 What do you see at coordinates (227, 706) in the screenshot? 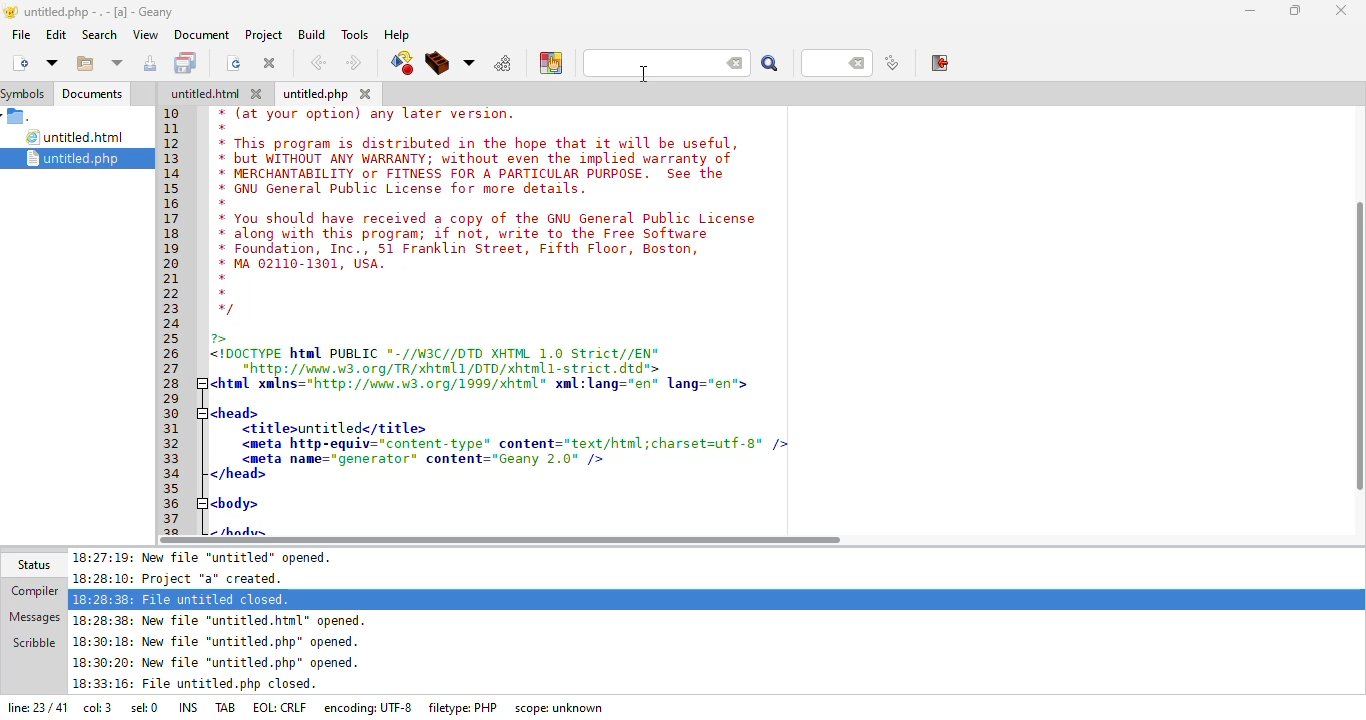
I see `tab` at bounding box center [227, 706].